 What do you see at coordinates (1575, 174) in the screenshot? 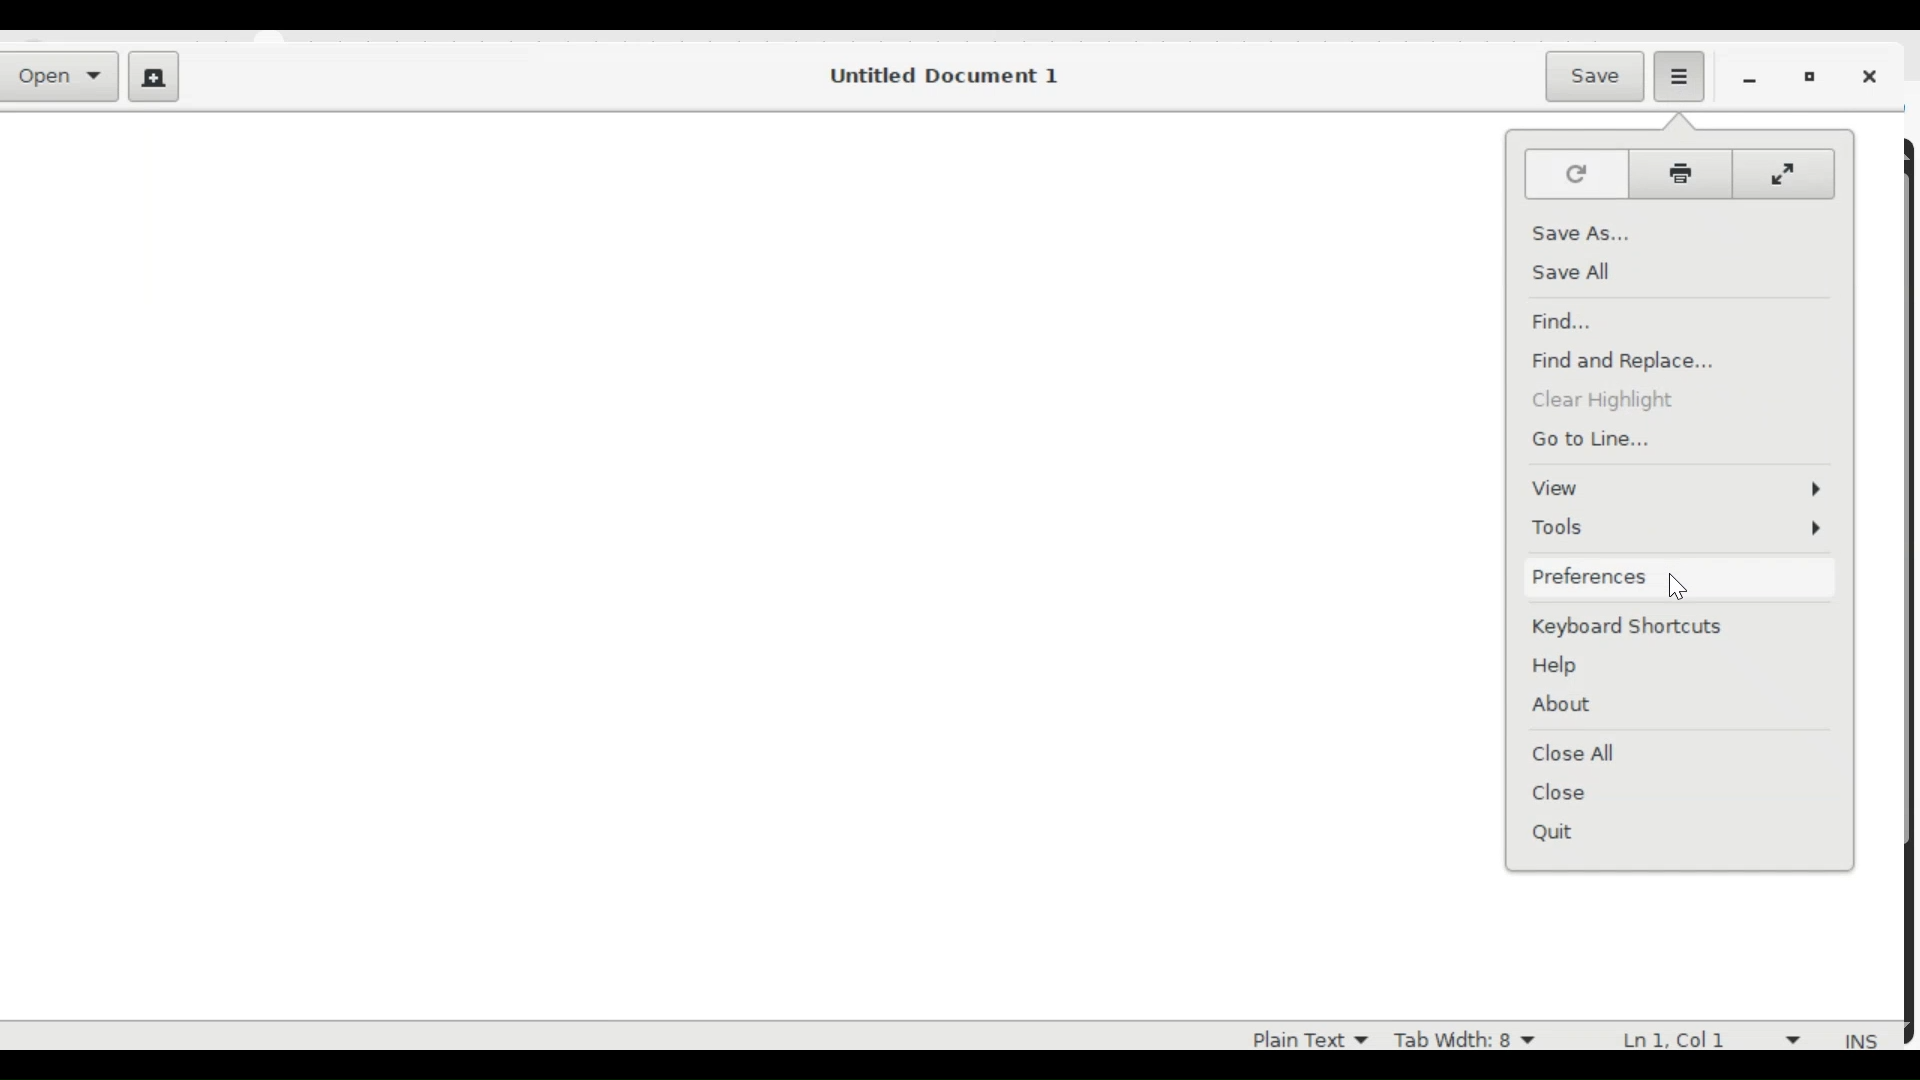
I see `refresh the current document` at bounding box center [1575, 174].